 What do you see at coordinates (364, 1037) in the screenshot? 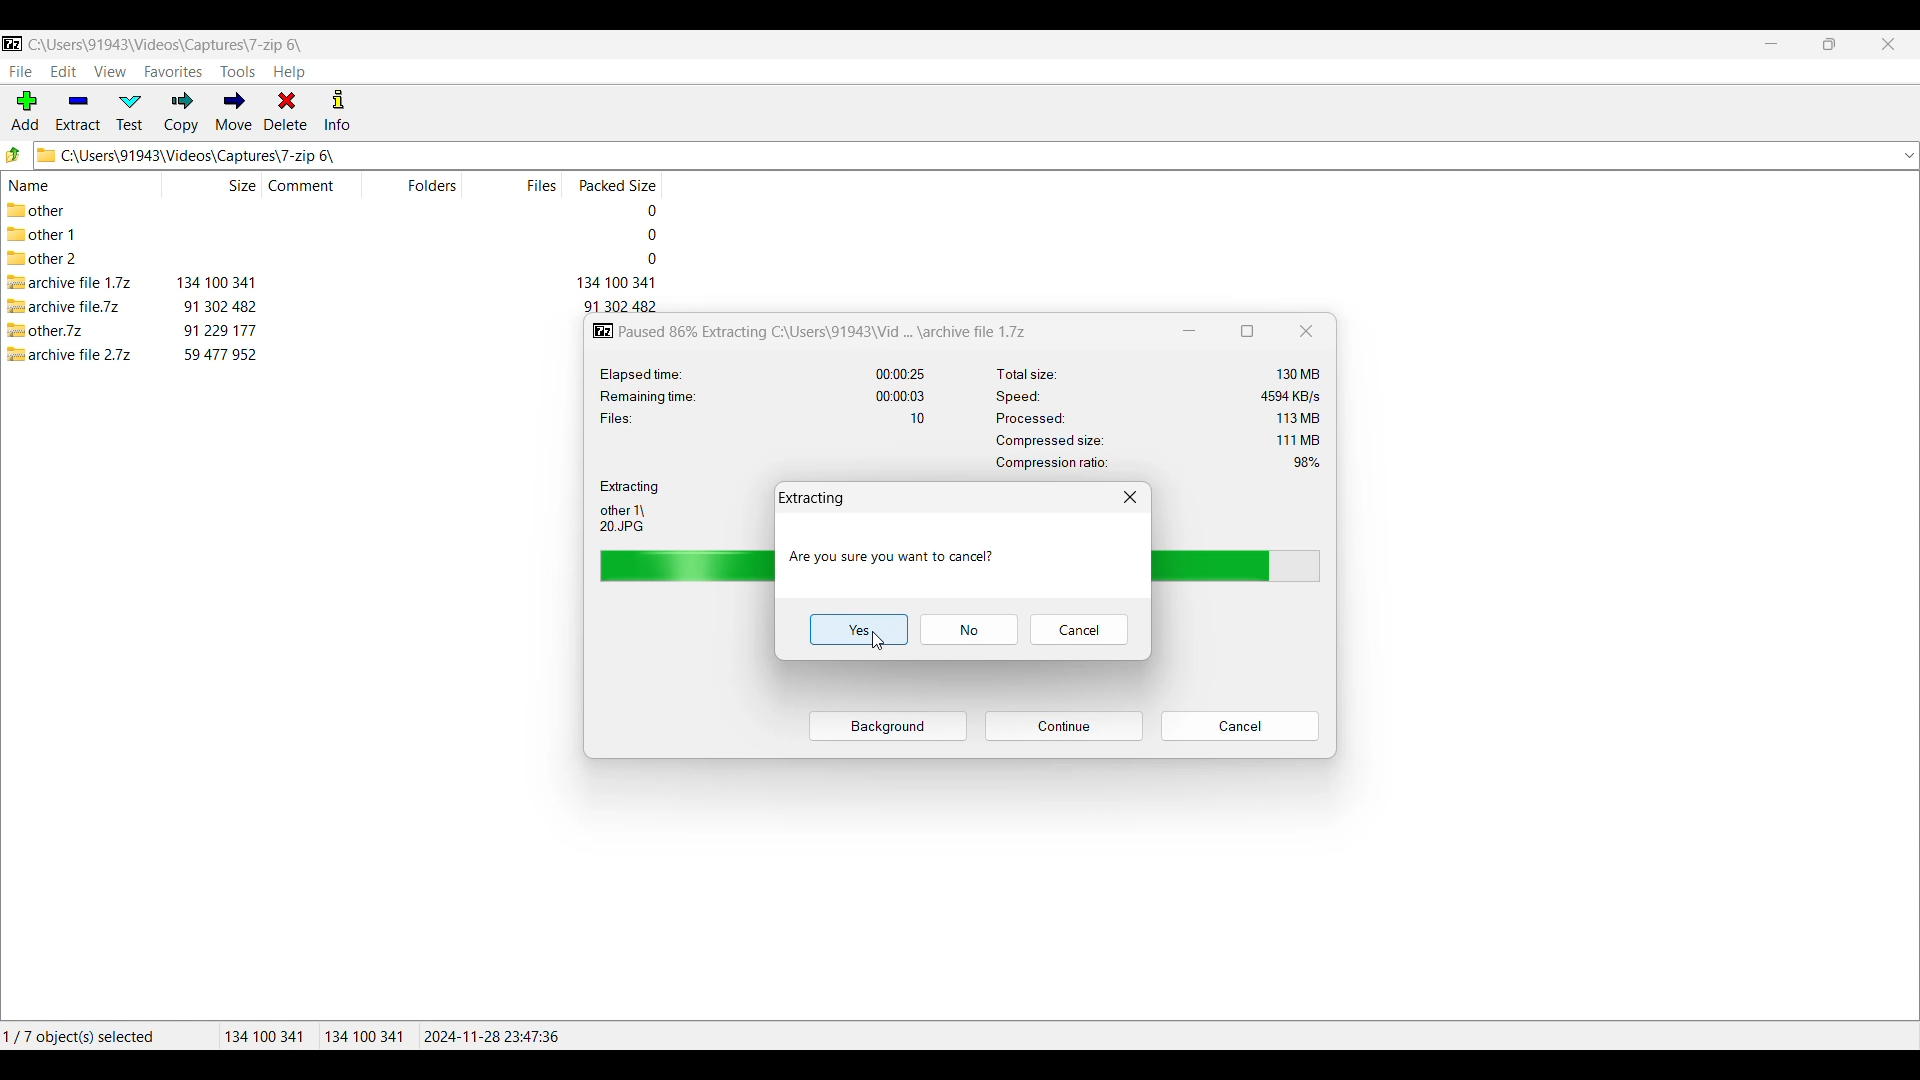
I see `134100 341` at bounding box center [364, 1037].